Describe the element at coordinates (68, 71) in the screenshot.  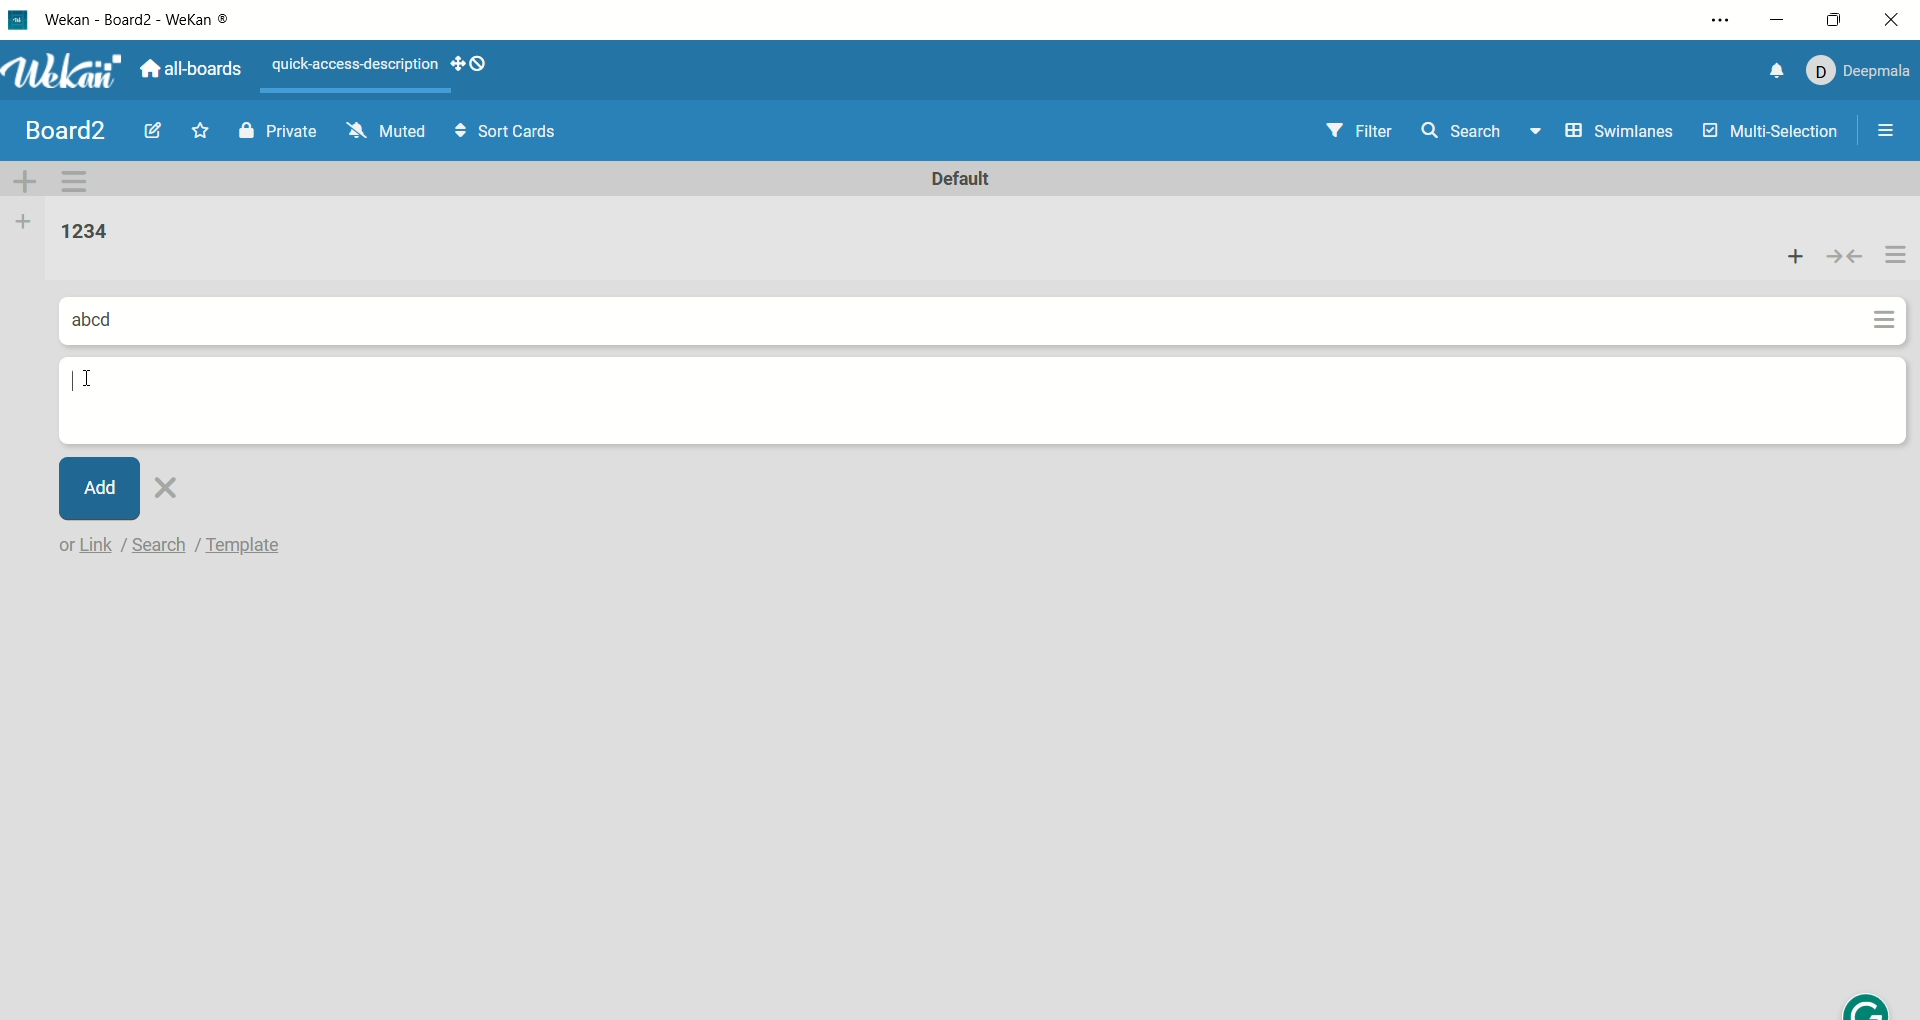
I see `wekan` at that location.